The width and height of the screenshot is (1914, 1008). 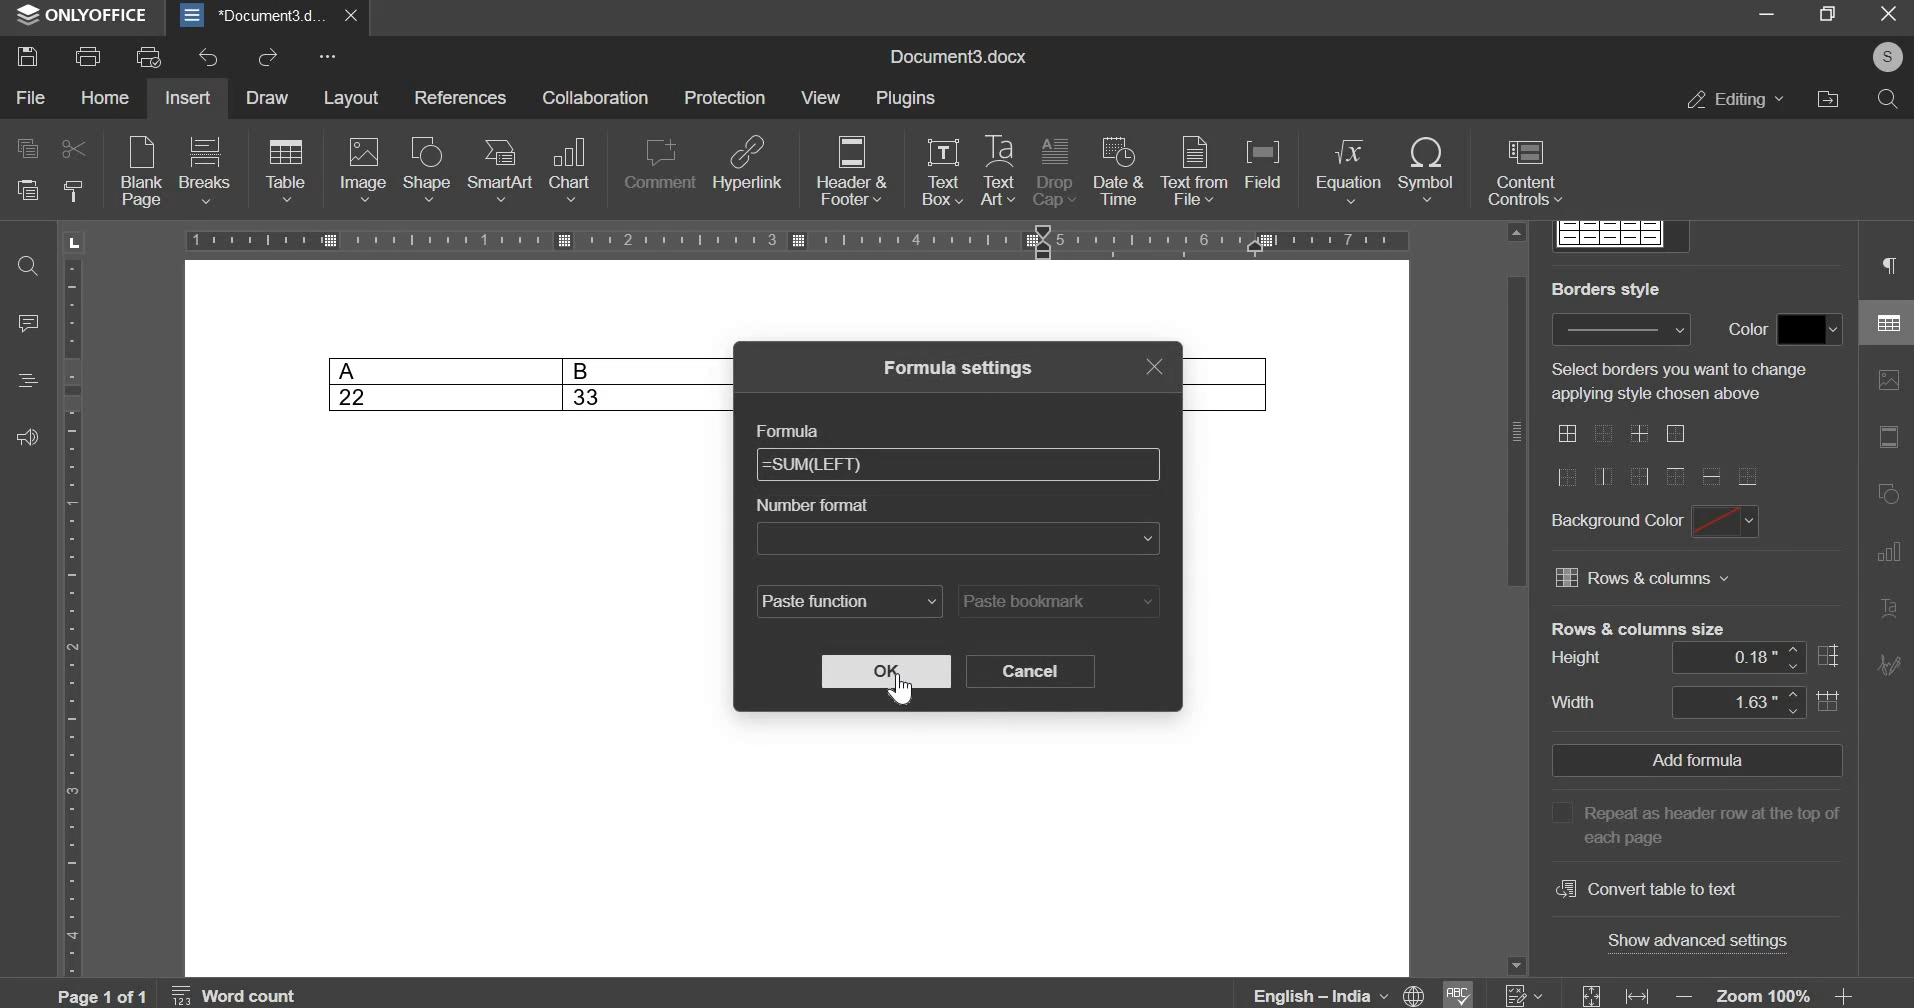 What do you see at coordinates (998, 171) in the screenshot?
I see `text art` at bounding box center [998, 171].